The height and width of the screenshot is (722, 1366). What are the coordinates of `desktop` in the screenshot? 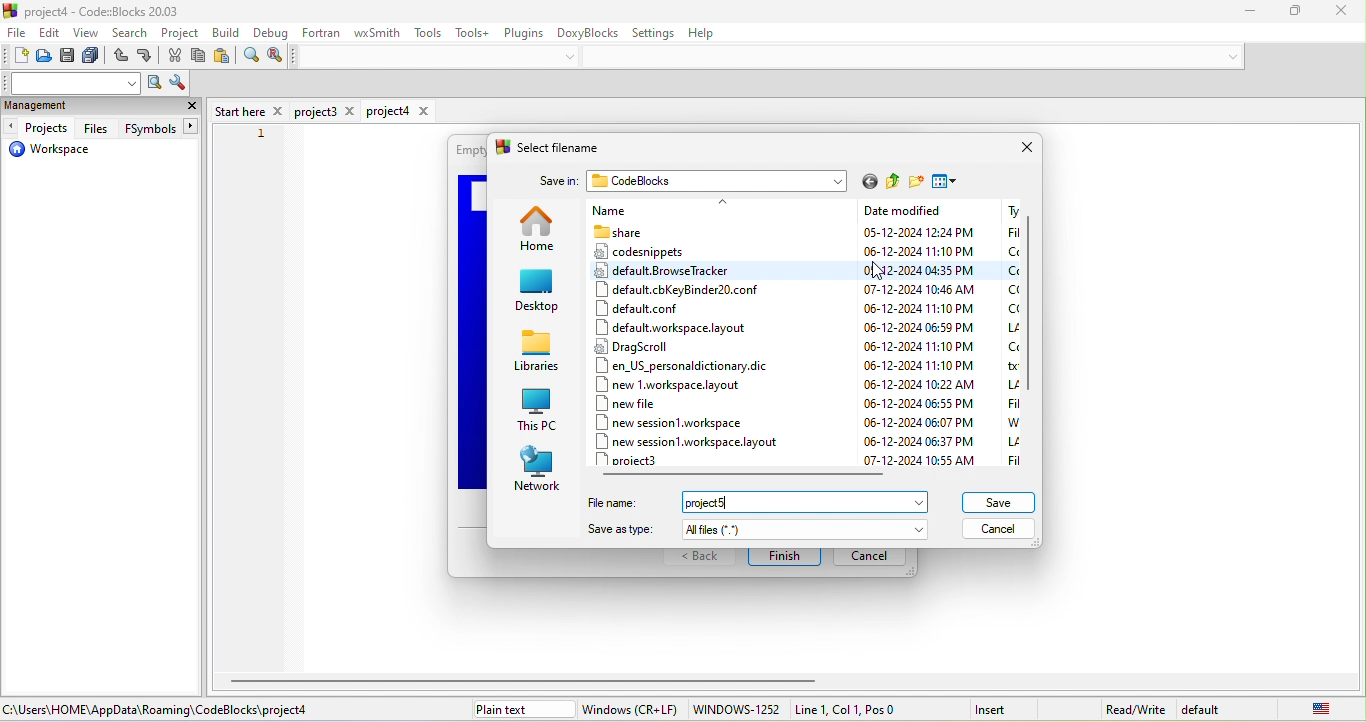 It's located at (537, 290).